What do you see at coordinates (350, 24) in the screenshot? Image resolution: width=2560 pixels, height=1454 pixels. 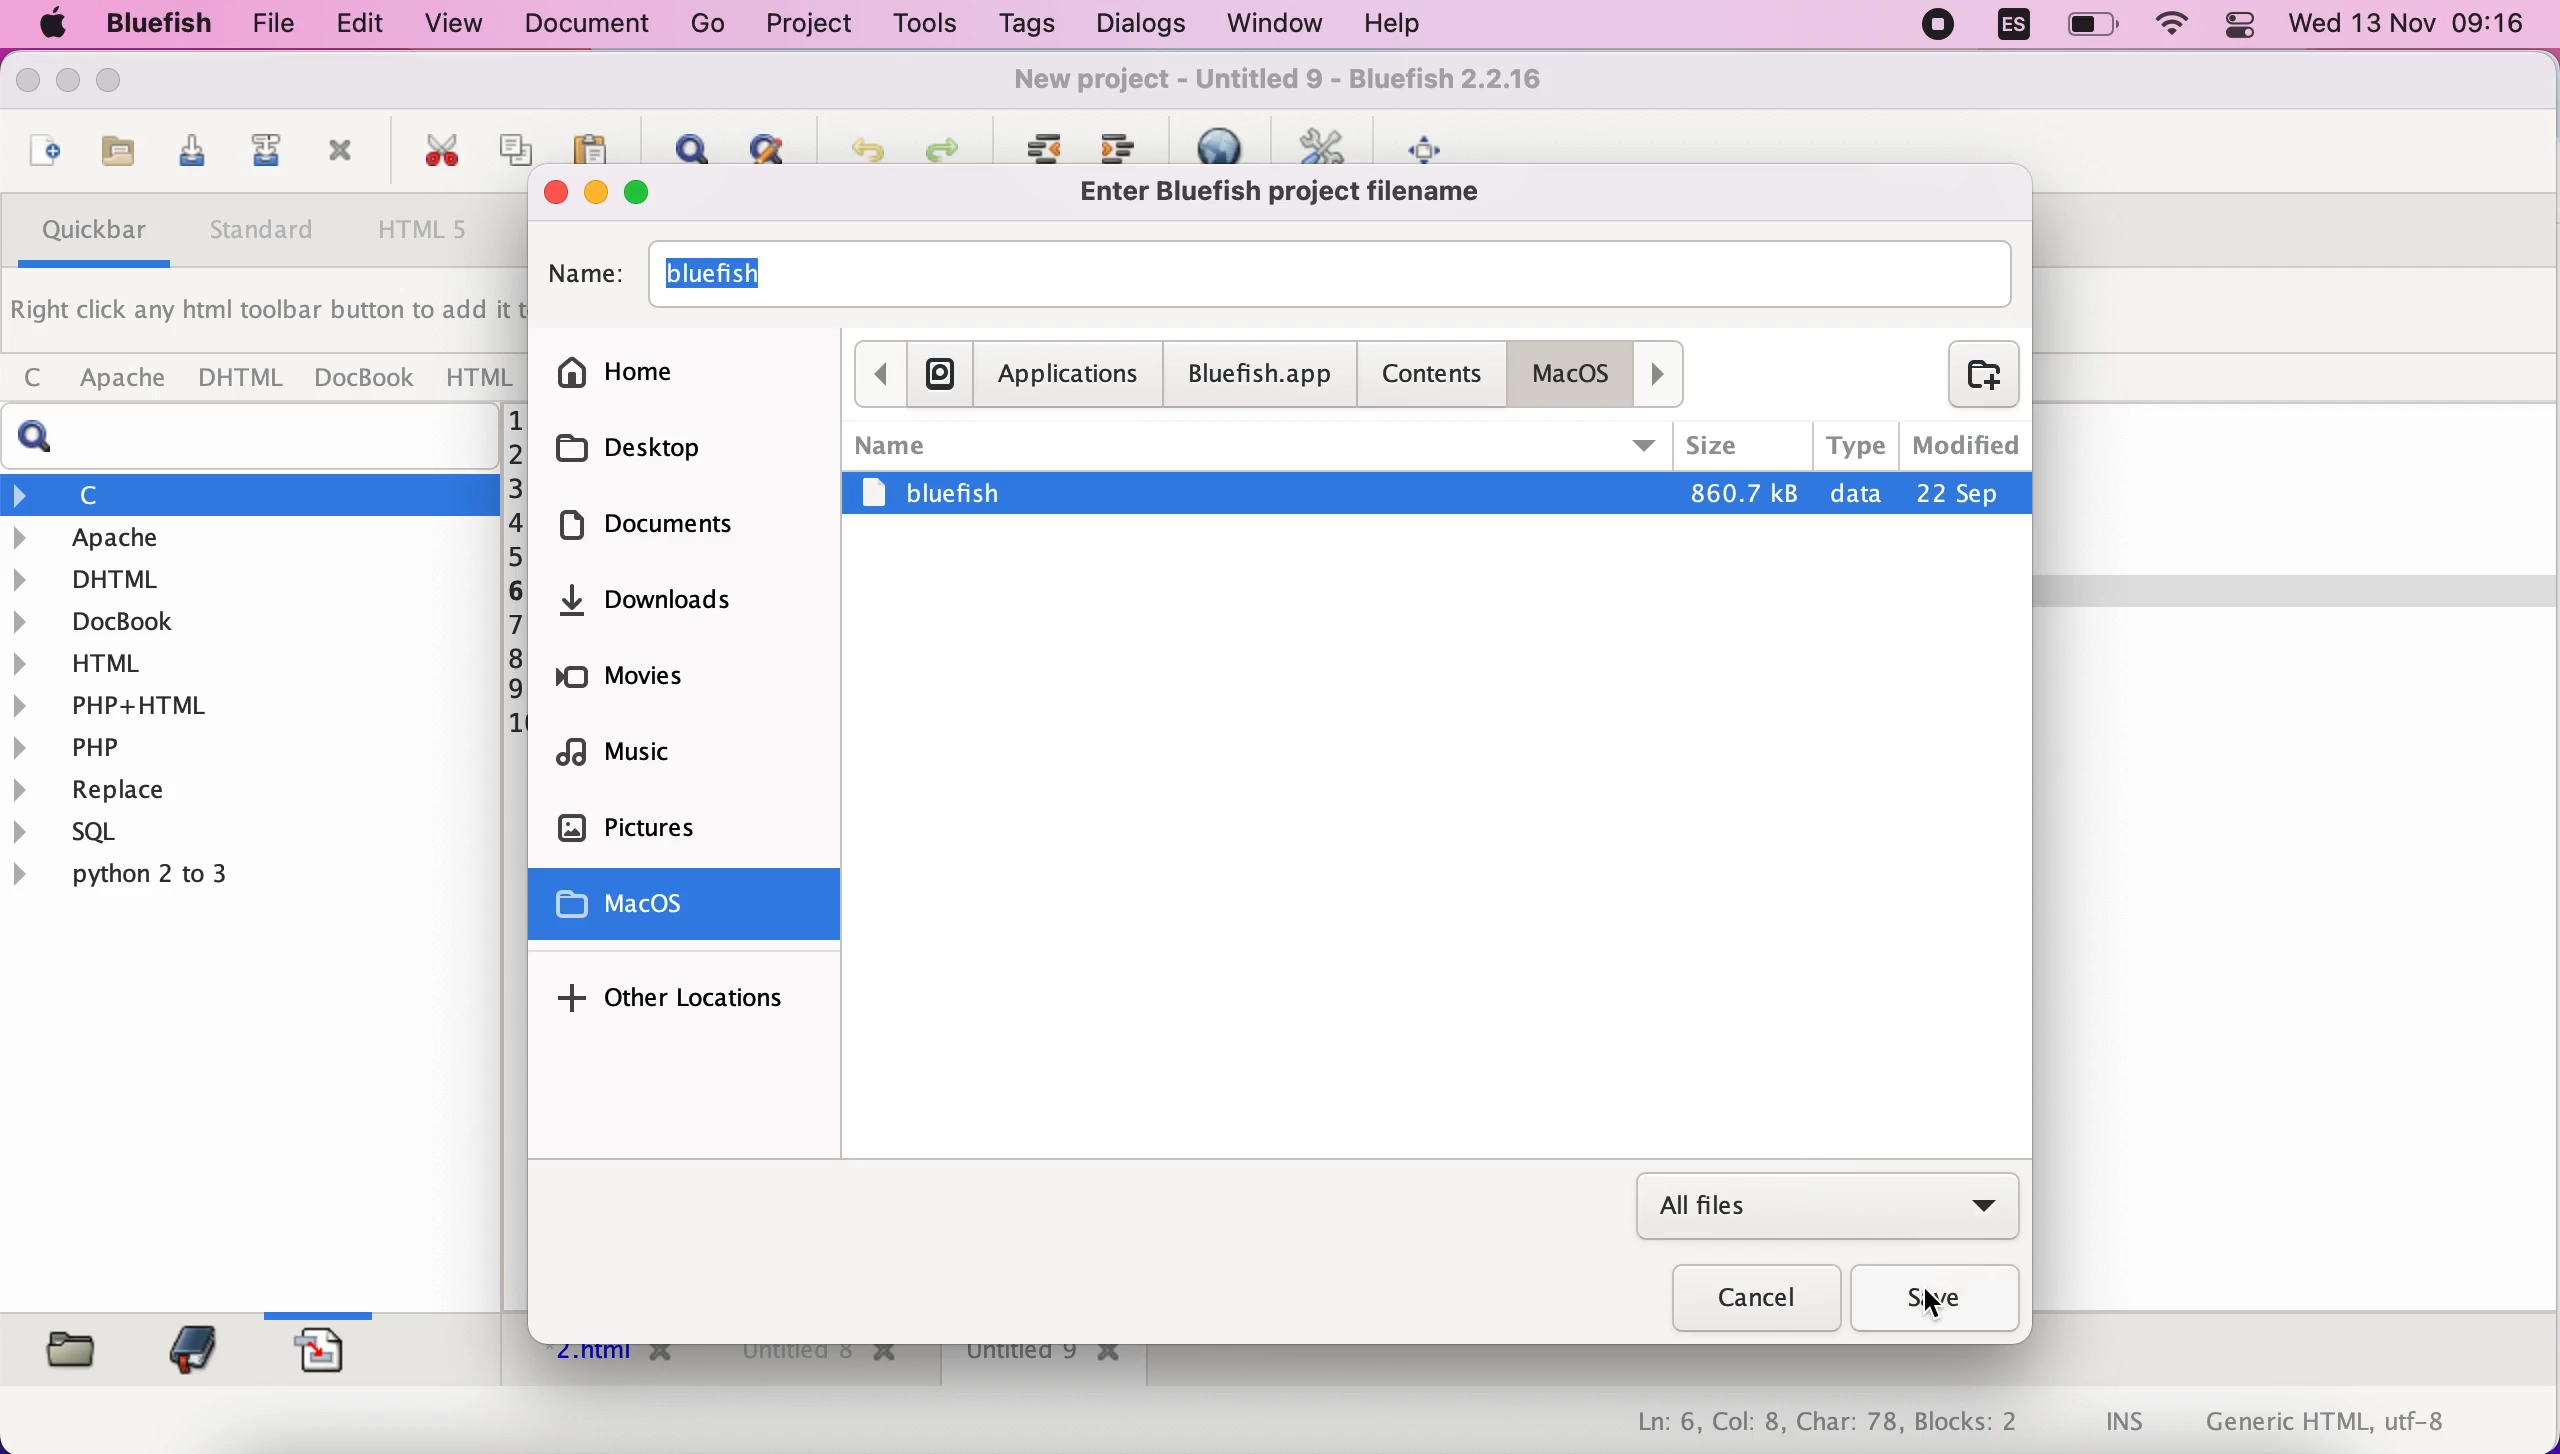 I see `edit` at bounding box center [350, 24].